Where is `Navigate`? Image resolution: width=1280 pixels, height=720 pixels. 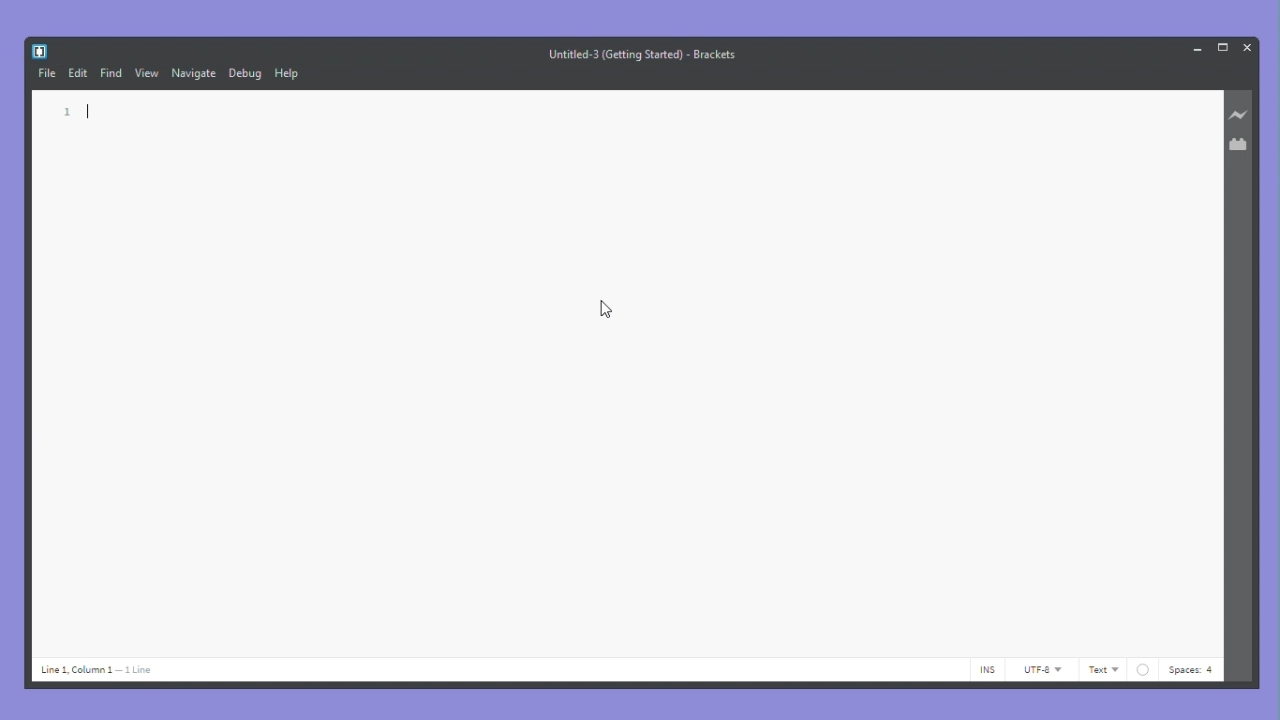
Navigate is located at coordinates (194, 75).